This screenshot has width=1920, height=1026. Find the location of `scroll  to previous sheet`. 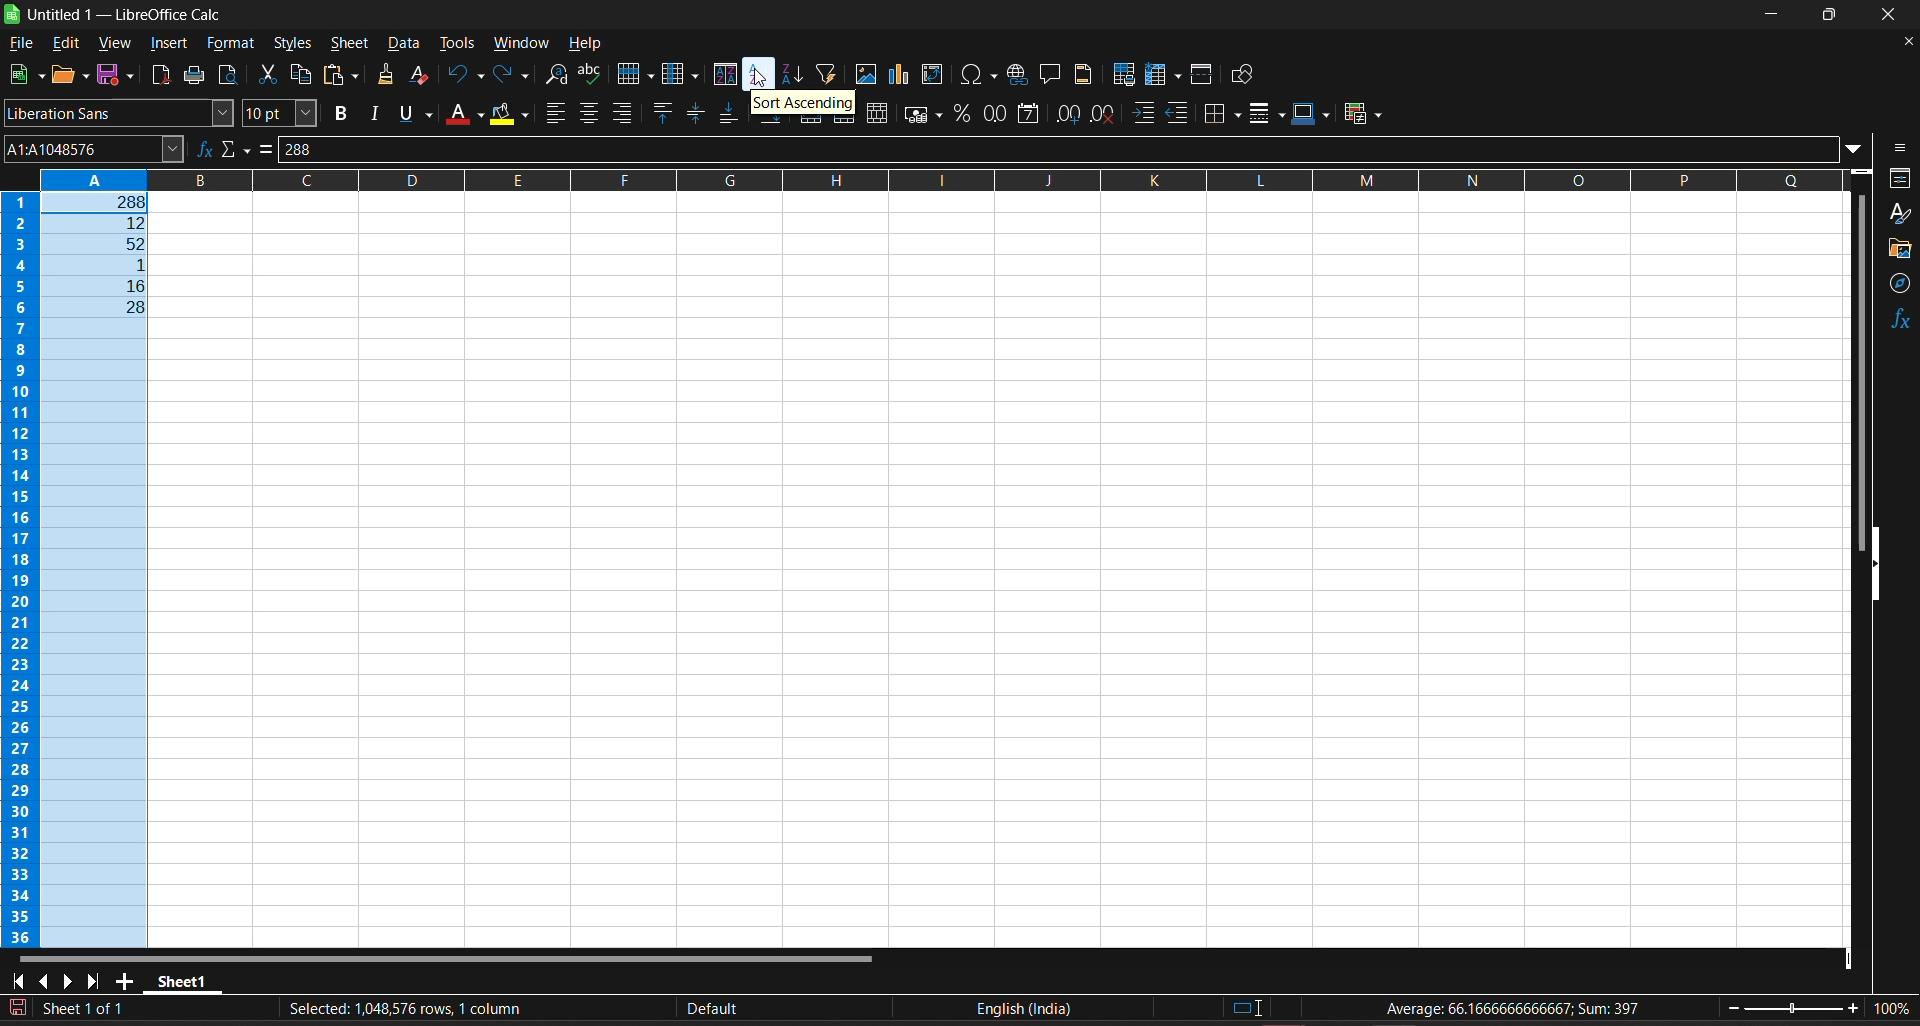

scroll  to previous sheet is located at coordinates (42, 978).